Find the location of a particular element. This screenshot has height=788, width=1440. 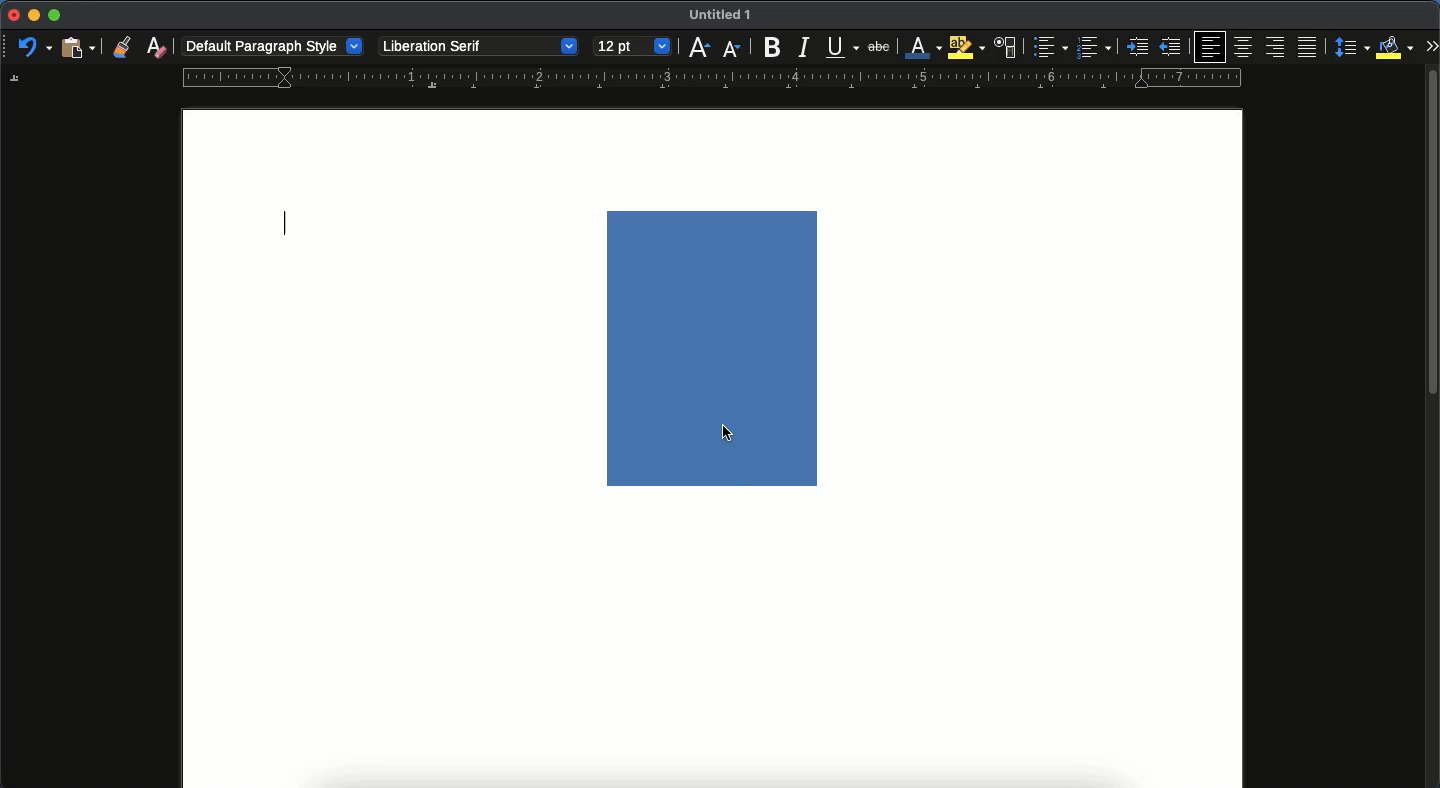

fill color is located at coordinates (1396, 48).